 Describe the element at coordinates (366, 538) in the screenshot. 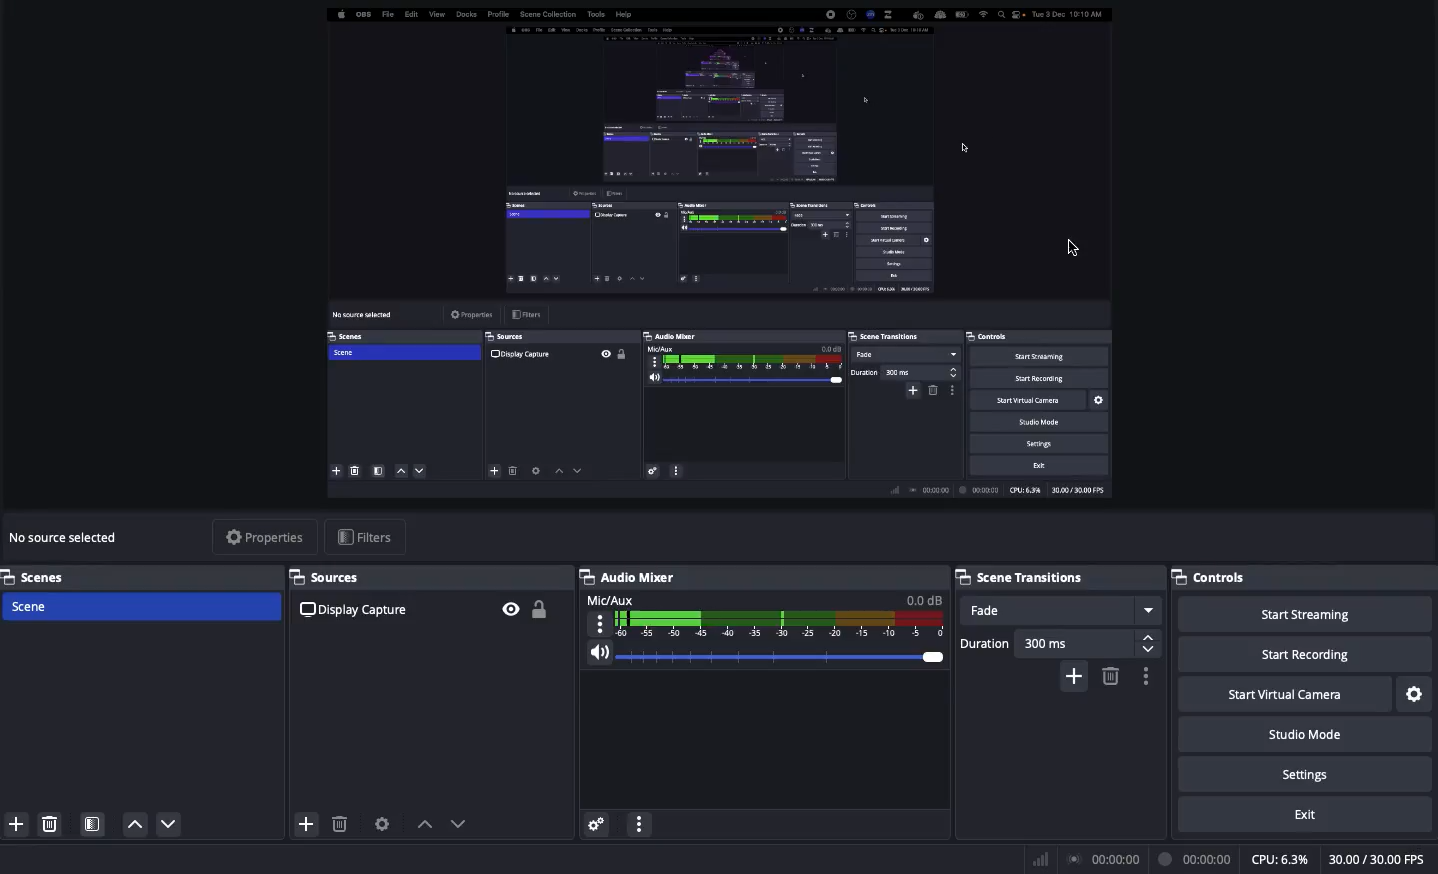

I see `Filters` at that location.